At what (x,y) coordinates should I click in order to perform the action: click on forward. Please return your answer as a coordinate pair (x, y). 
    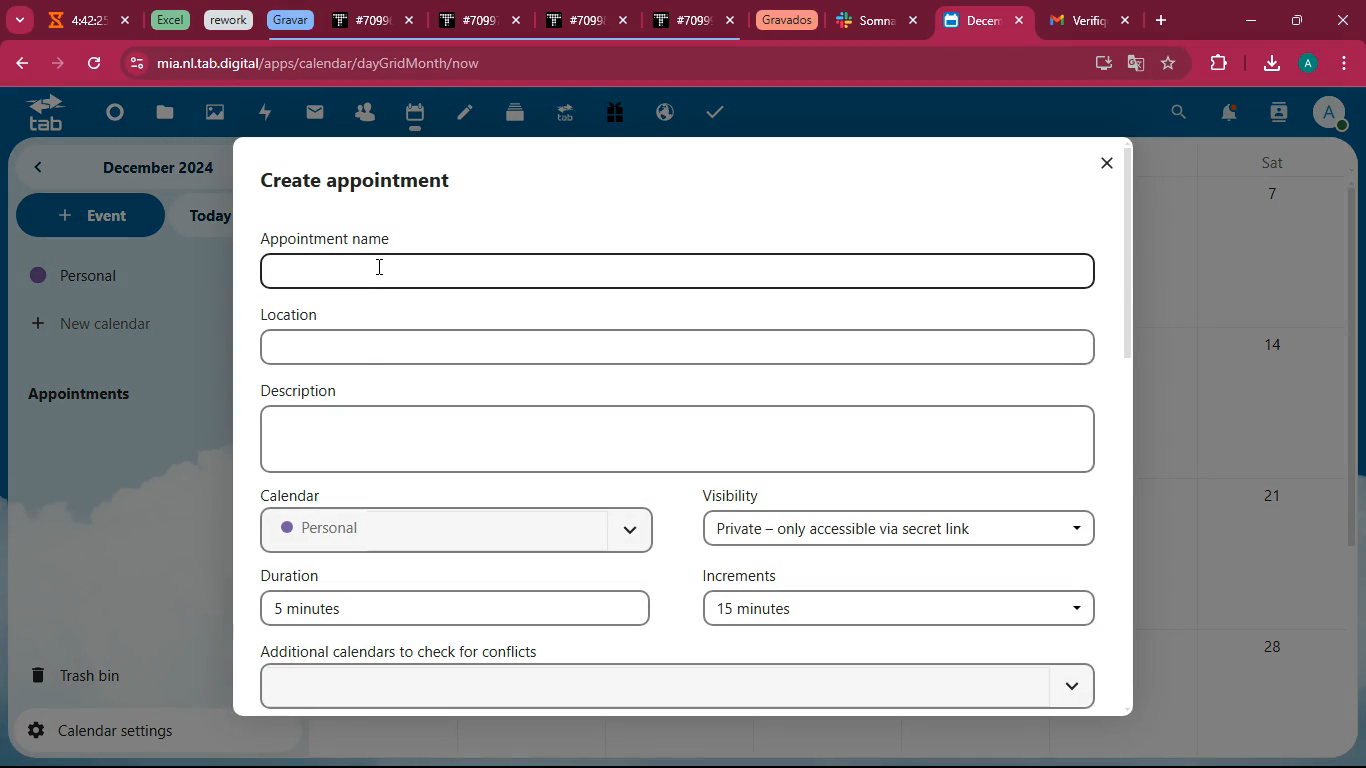
    Looking at the image, I should click on (55, 64).